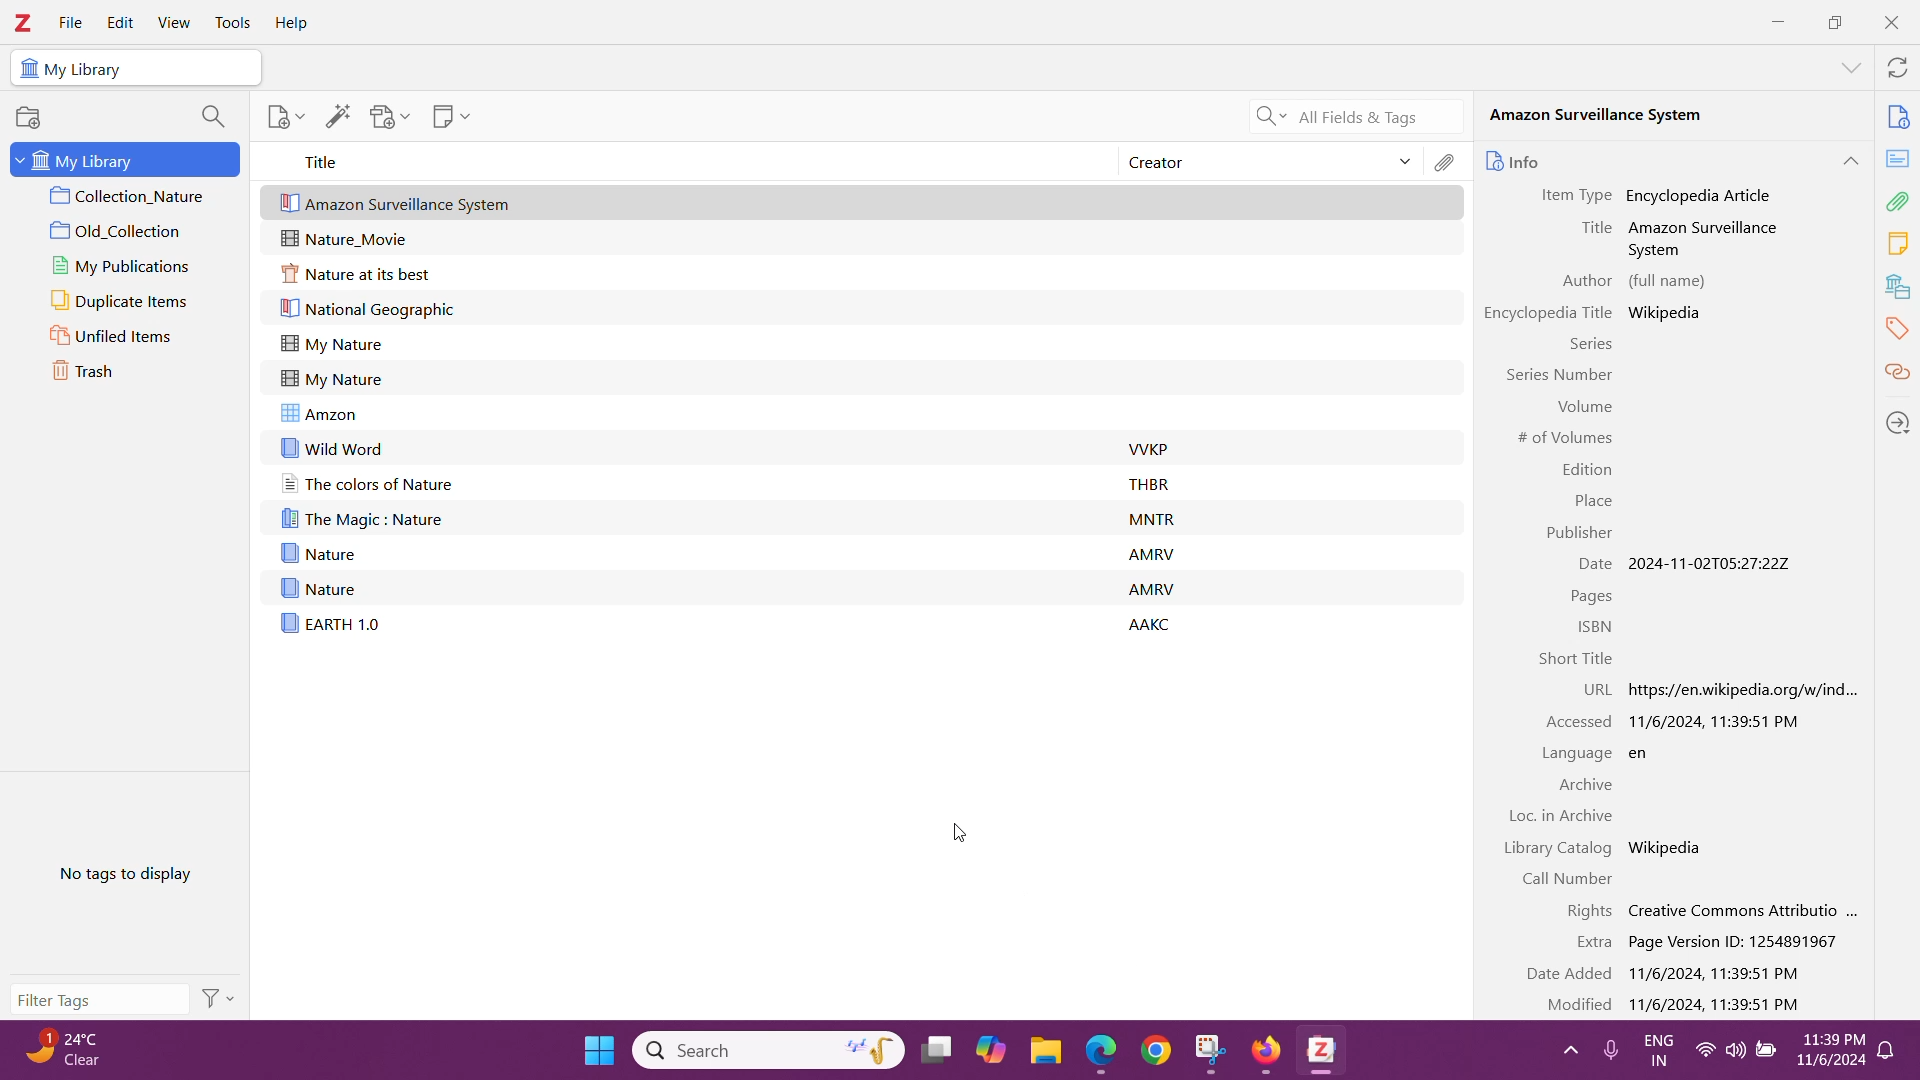 The height and width of the screenshot is (1080, 1920). I want to click on Restore Down, so click(1836, 22).